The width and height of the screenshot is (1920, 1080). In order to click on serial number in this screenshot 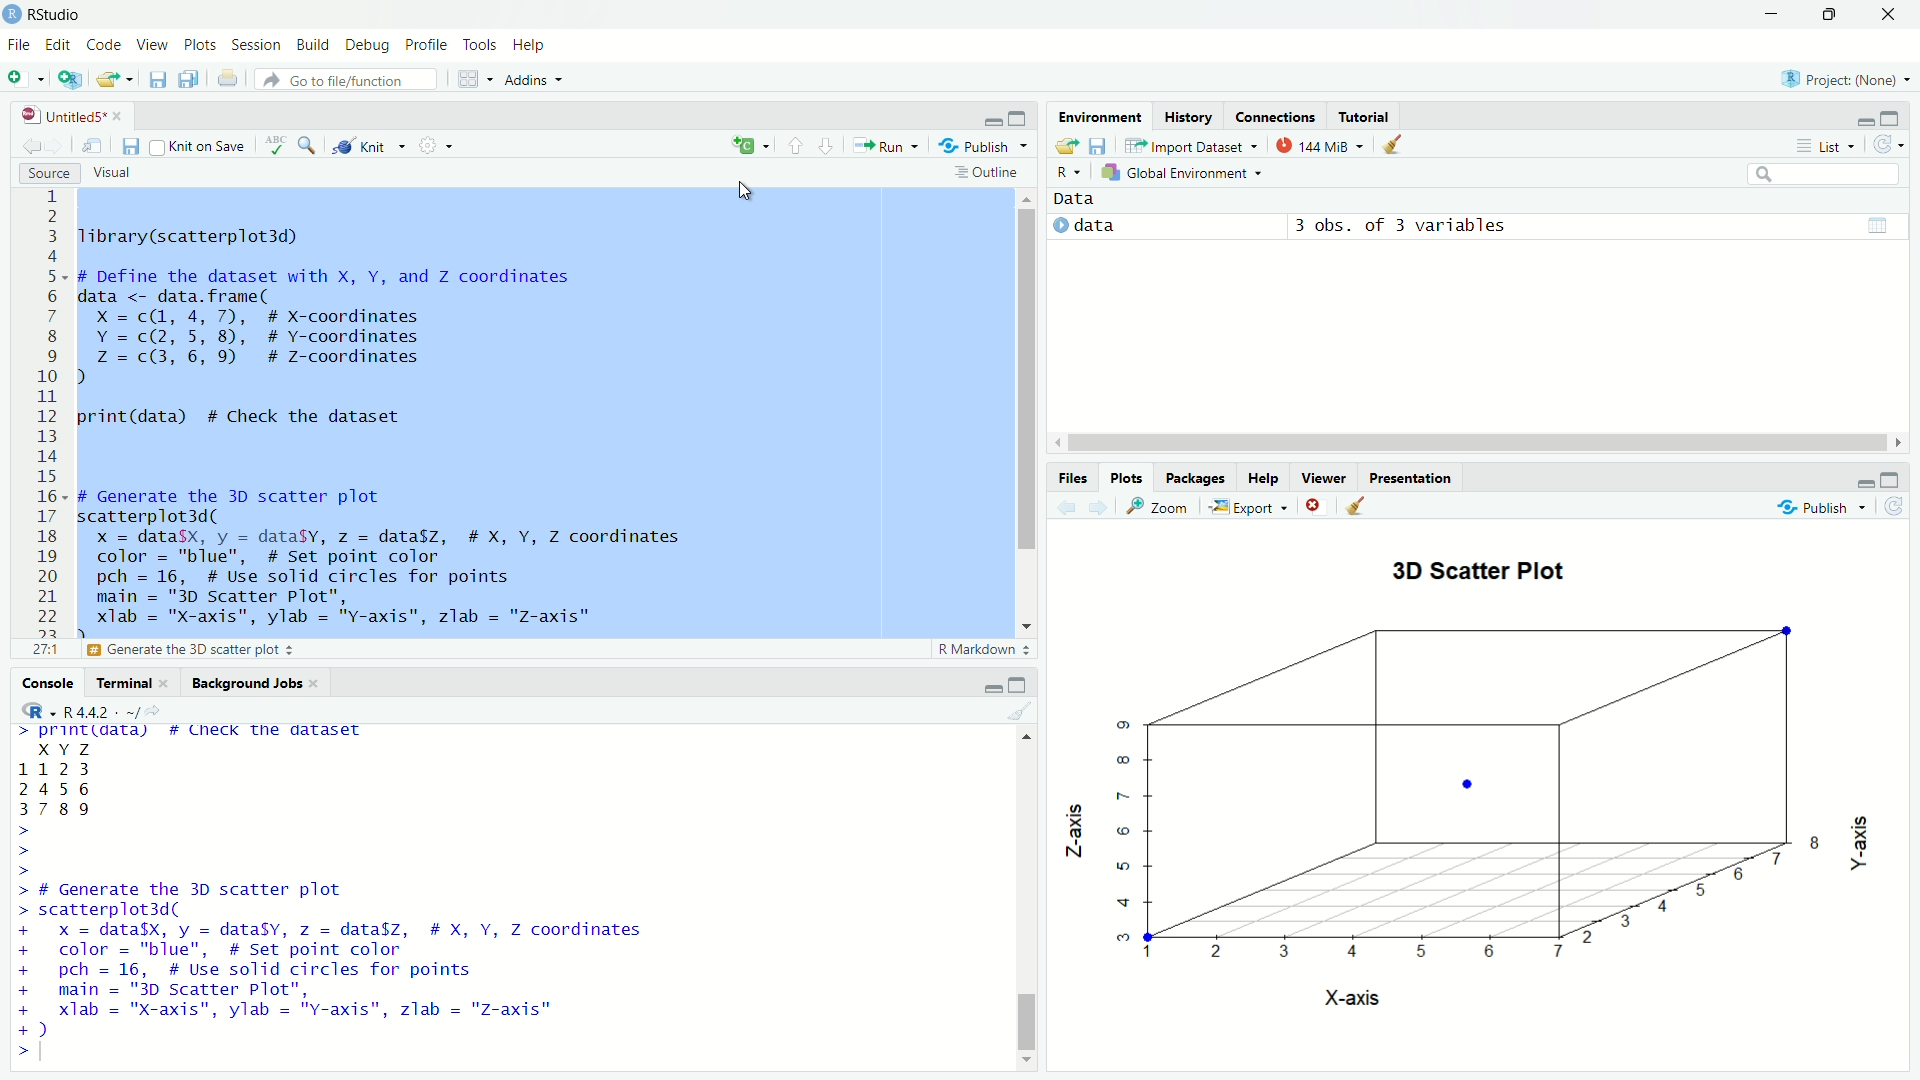, I will do `click(47, 411)`.